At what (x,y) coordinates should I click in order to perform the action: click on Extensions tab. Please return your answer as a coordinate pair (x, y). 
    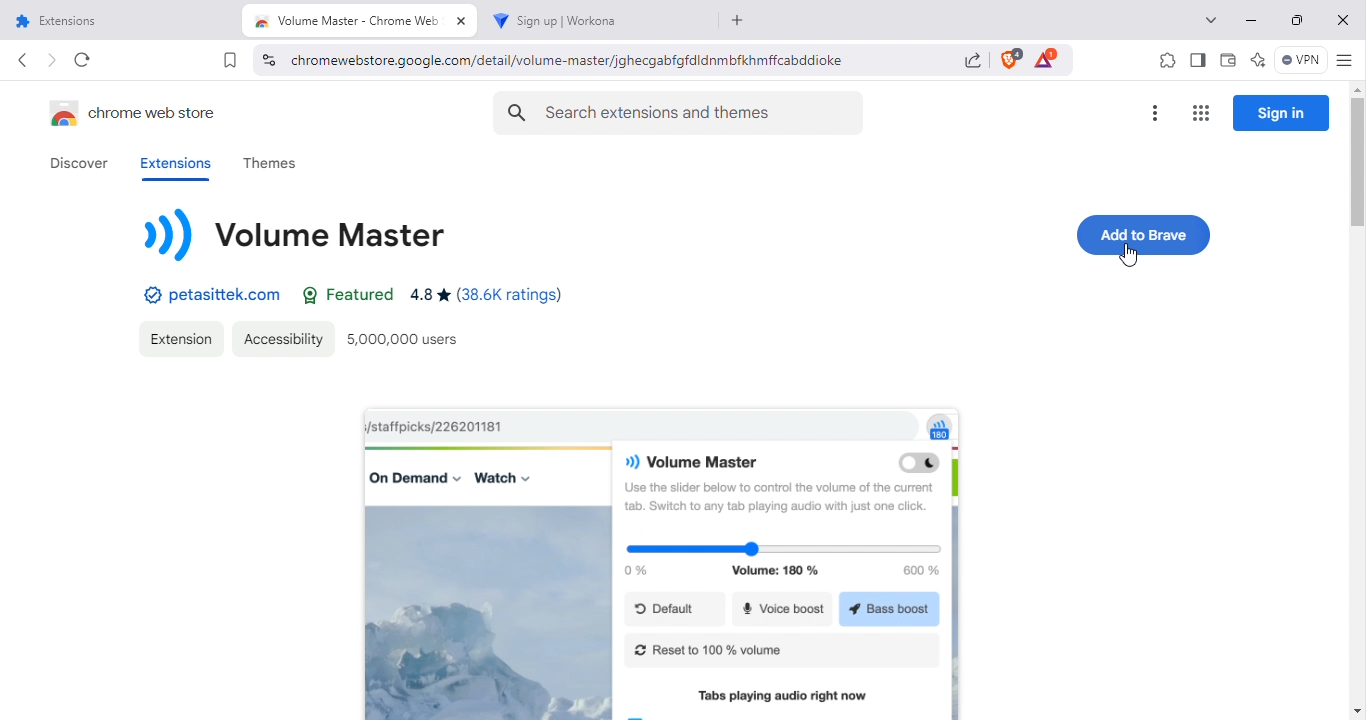
    Looking at the image, I should click on (125, 21).